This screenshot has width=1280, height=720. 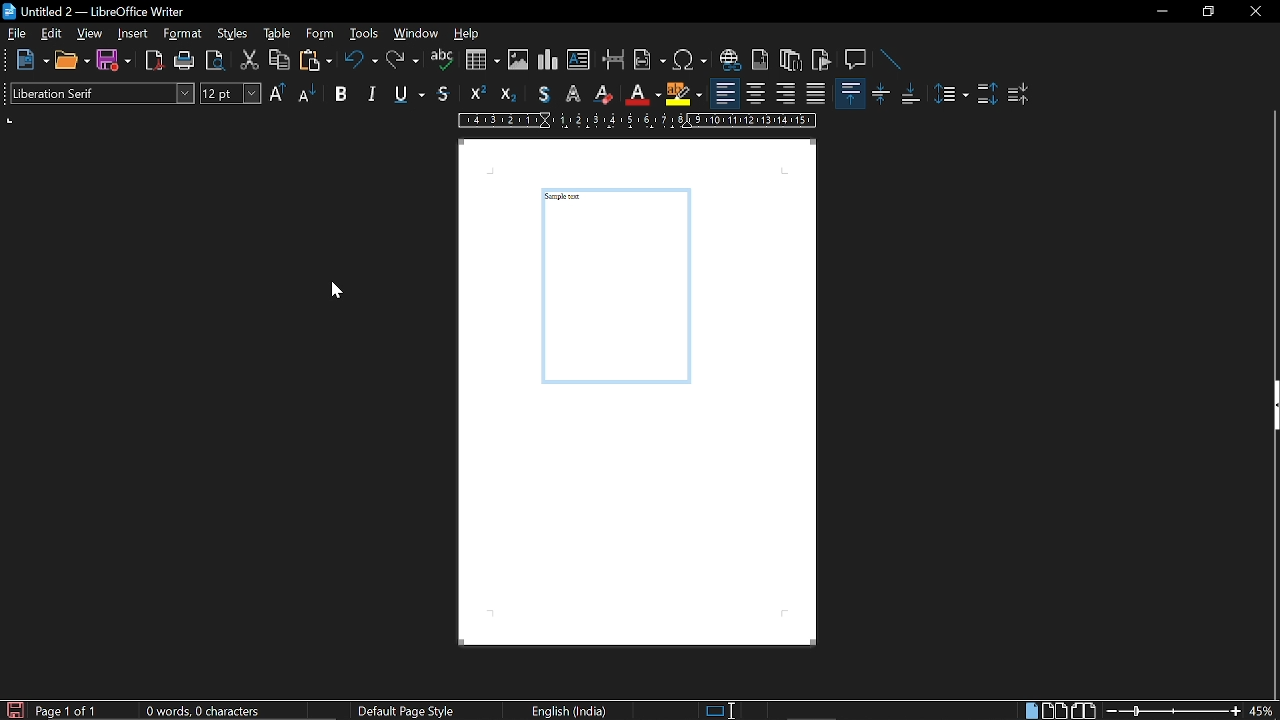 What do you see at coordinates (133, 34) in the screenshot?
I see `insert` at bounding box center [133, 34].